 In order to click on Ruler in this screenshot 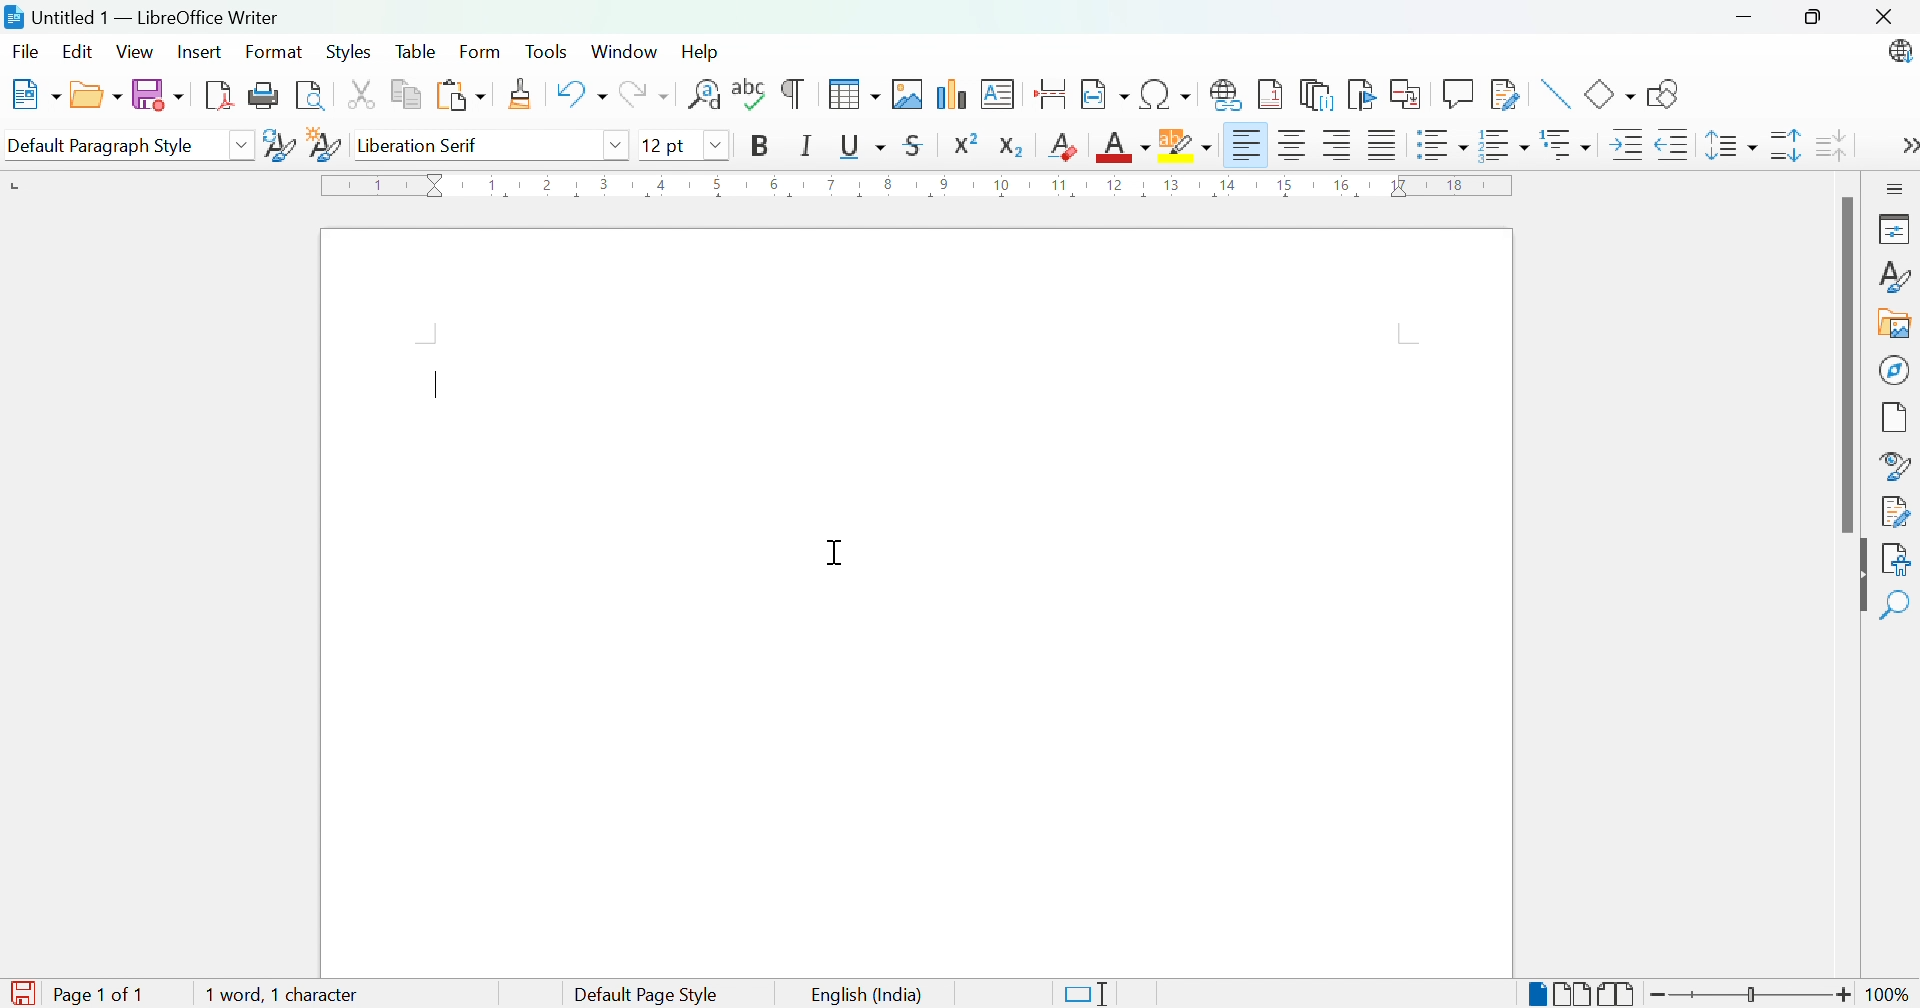, I will do `click(919, 188)`.